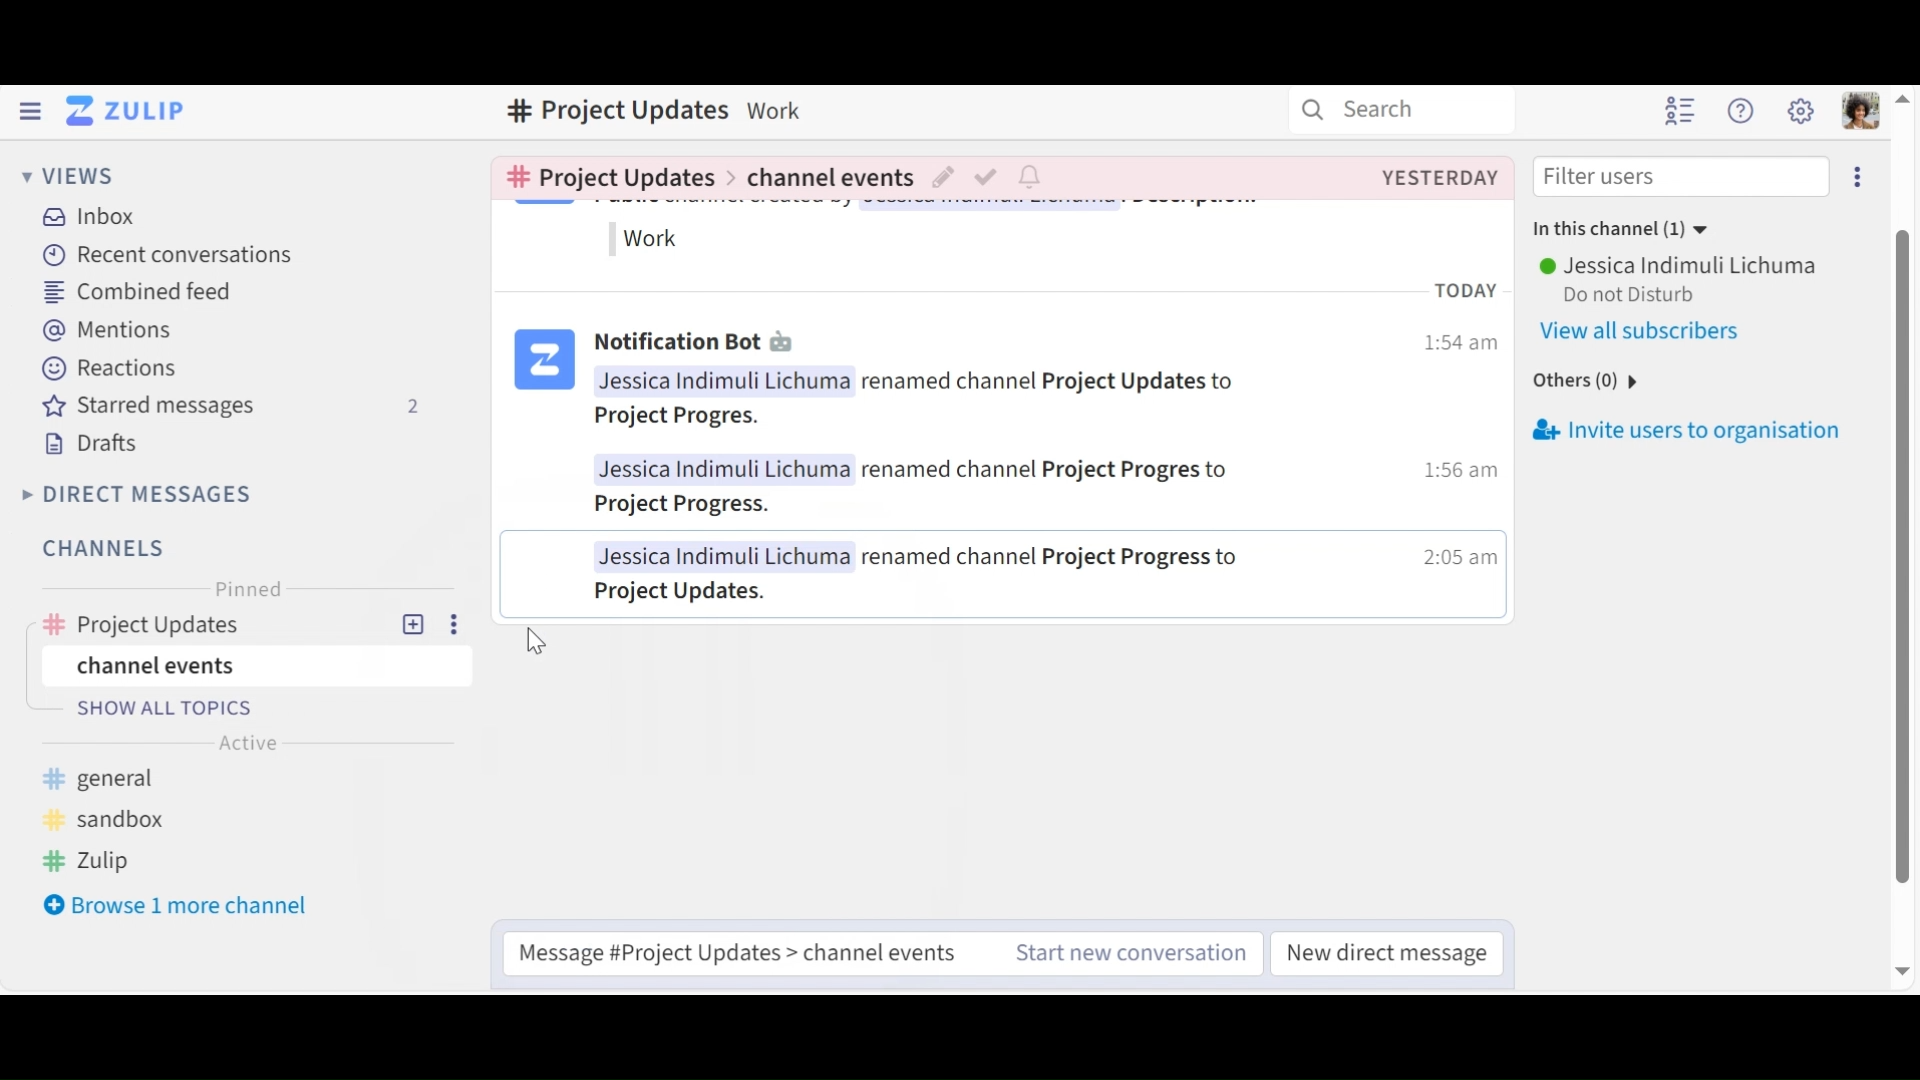 The width and height of the screenshot is (1920, 1080). Describe the element at coordinates (91, 444) in the screenshot. I see `Drafts` at that location.